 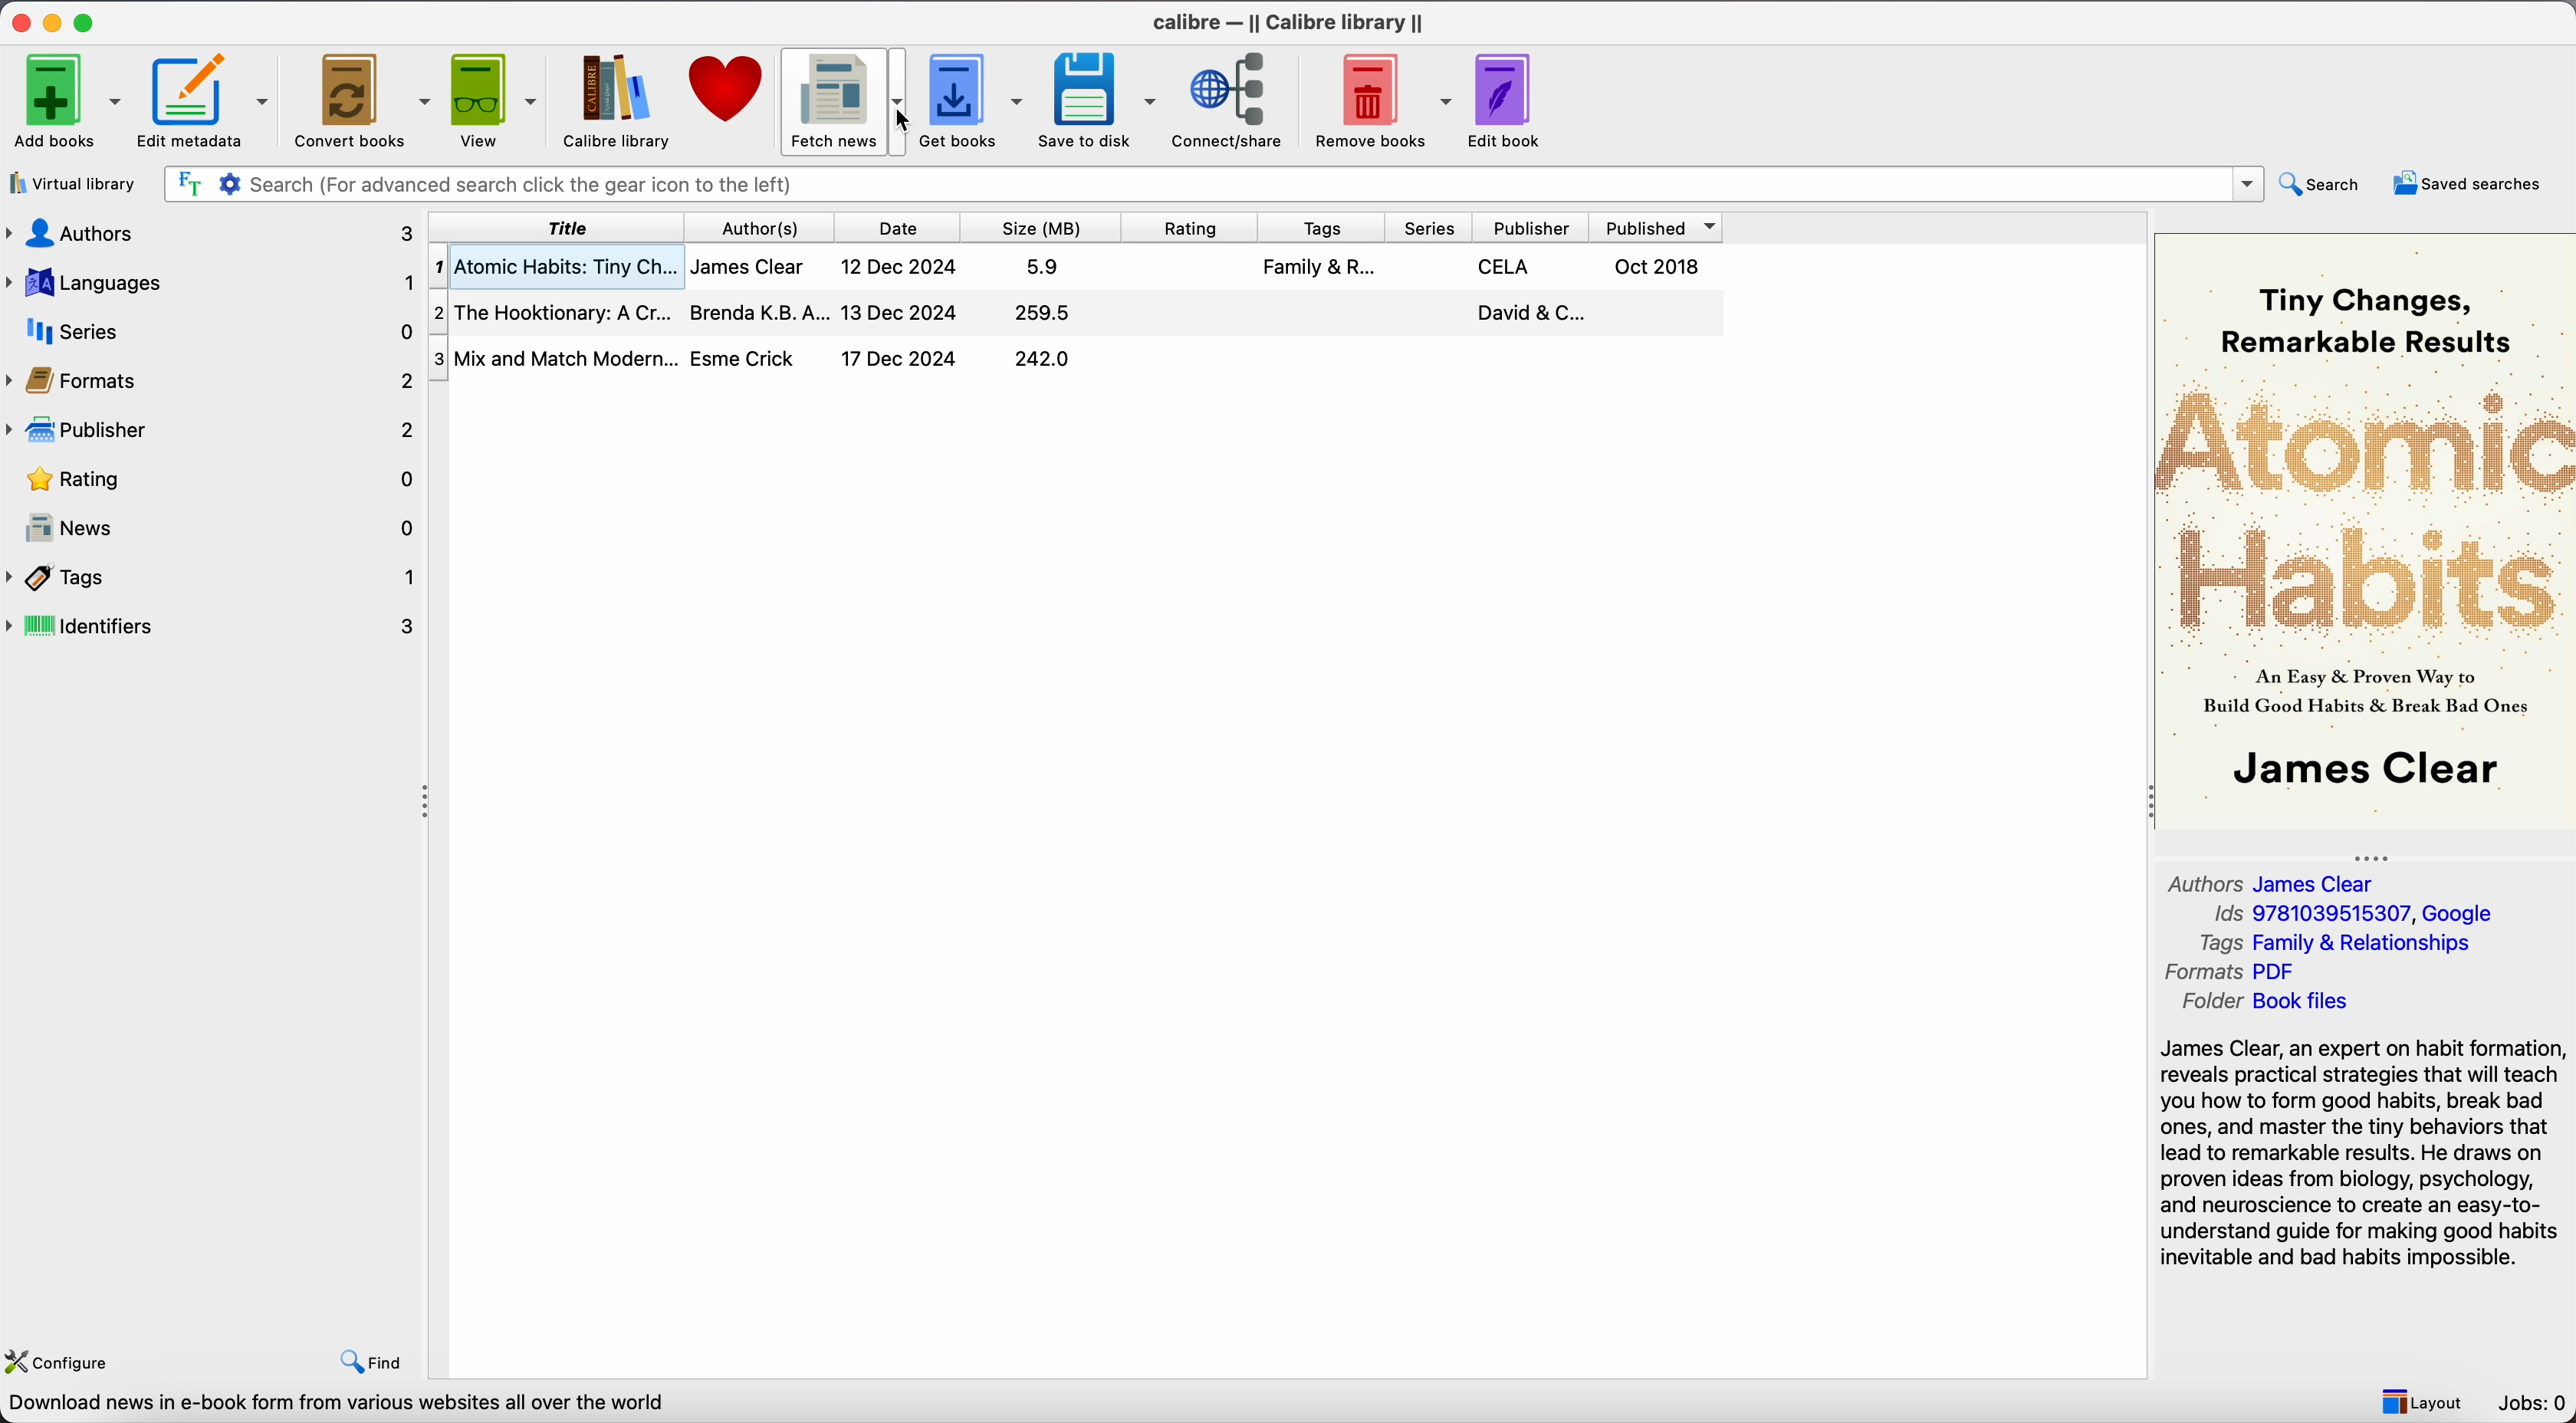 I want to click on save to disk, so click(x=1098, y=100).